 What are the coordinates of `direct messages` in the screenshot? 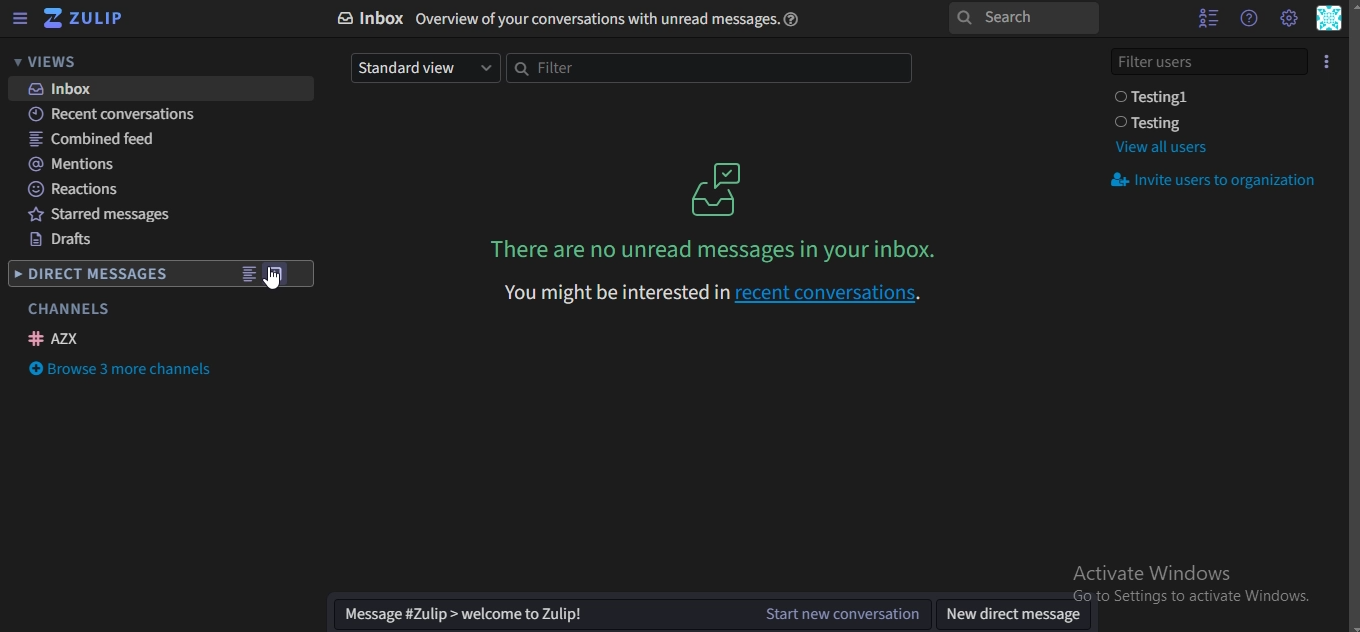 It's located at (94, 276).